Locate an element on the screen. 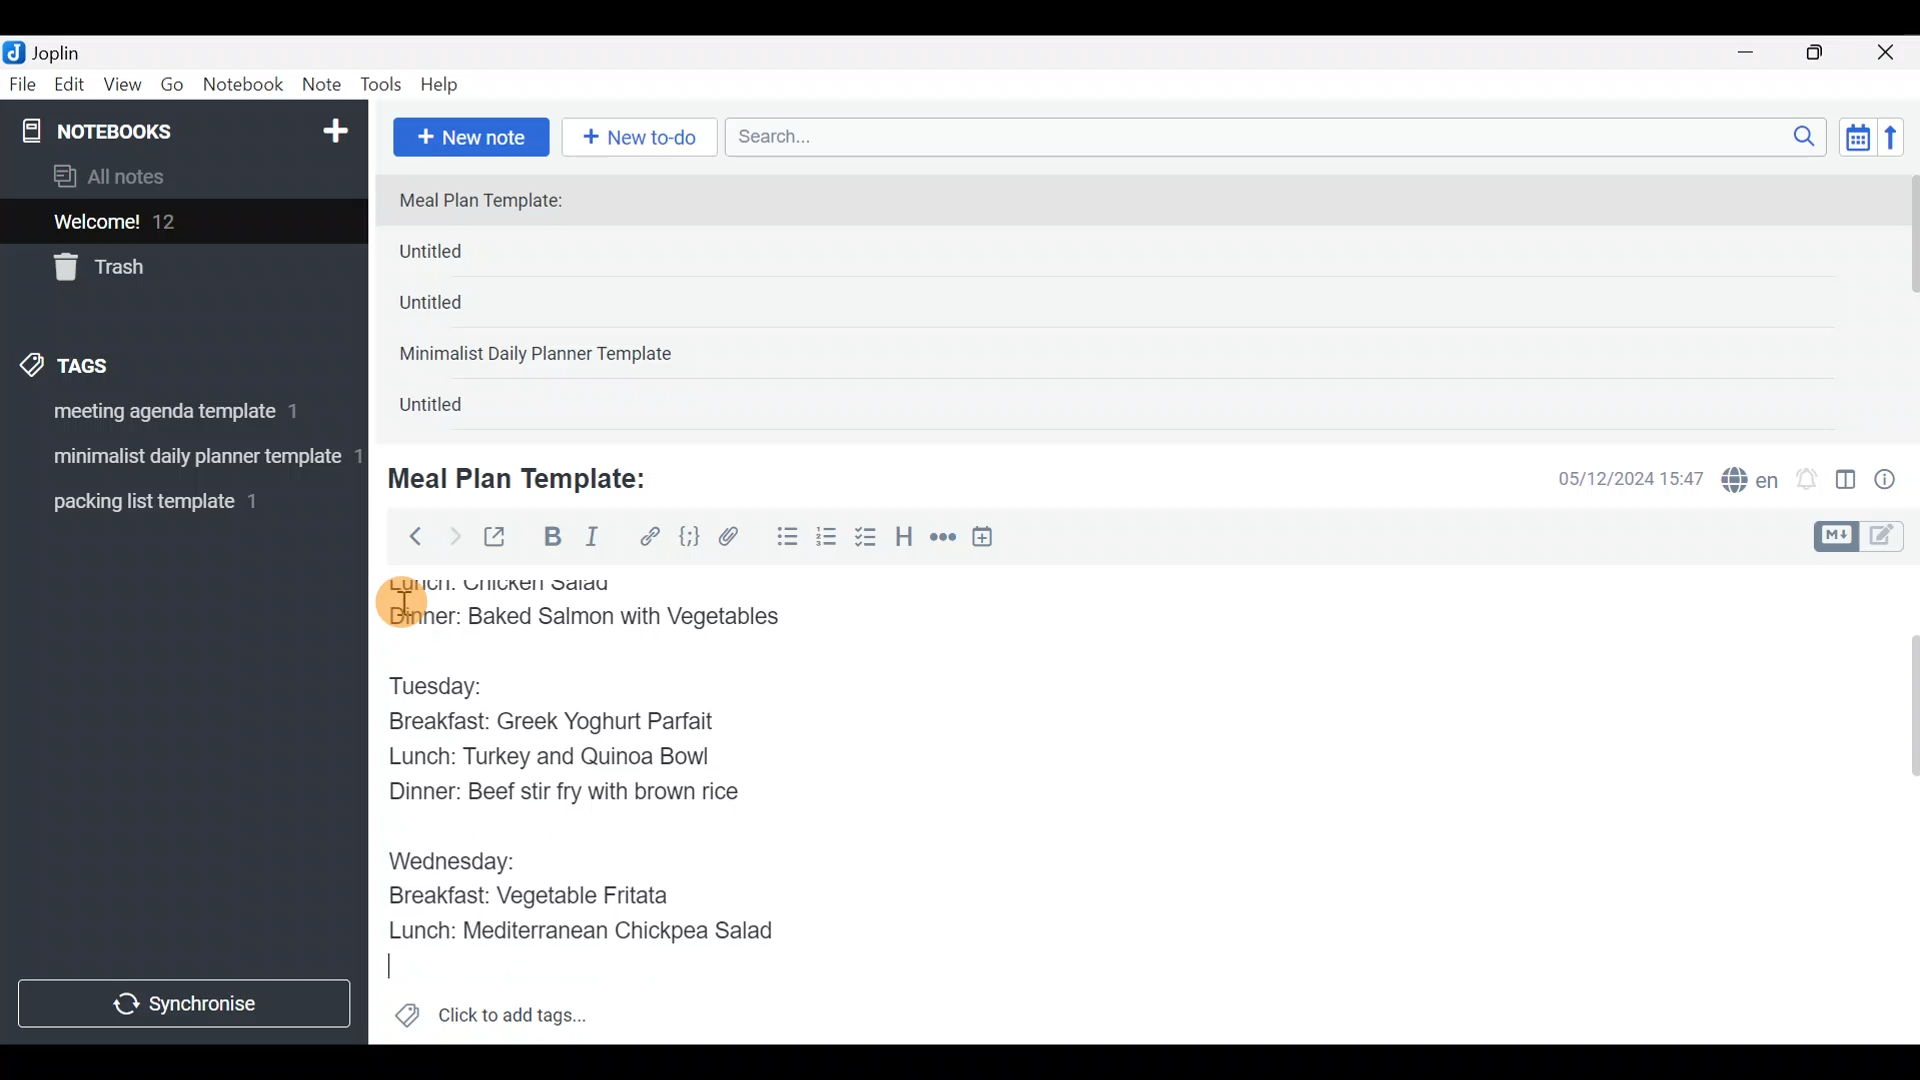 This screenshot has width=1920, height=1080. Notebook is located at coordinates (244, 85).